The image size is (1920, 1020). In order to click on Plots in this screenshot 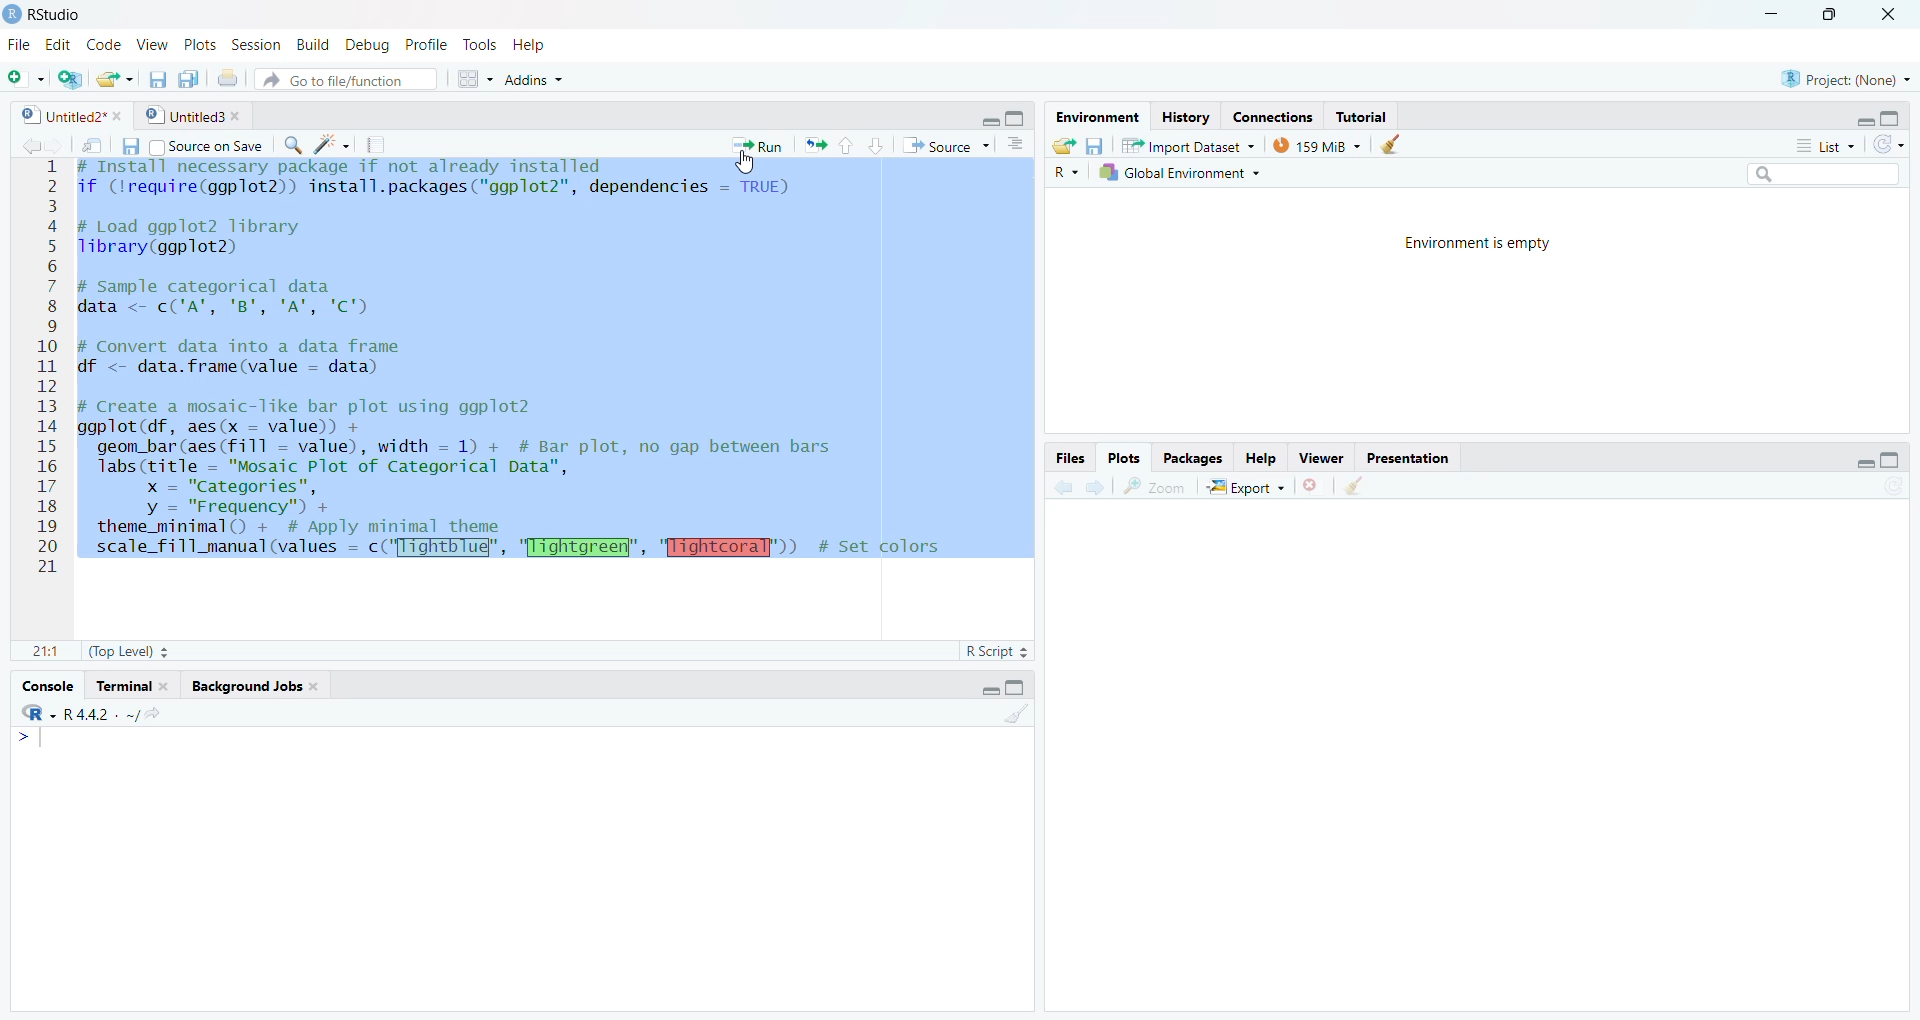, I will do `click(197, 44)`.